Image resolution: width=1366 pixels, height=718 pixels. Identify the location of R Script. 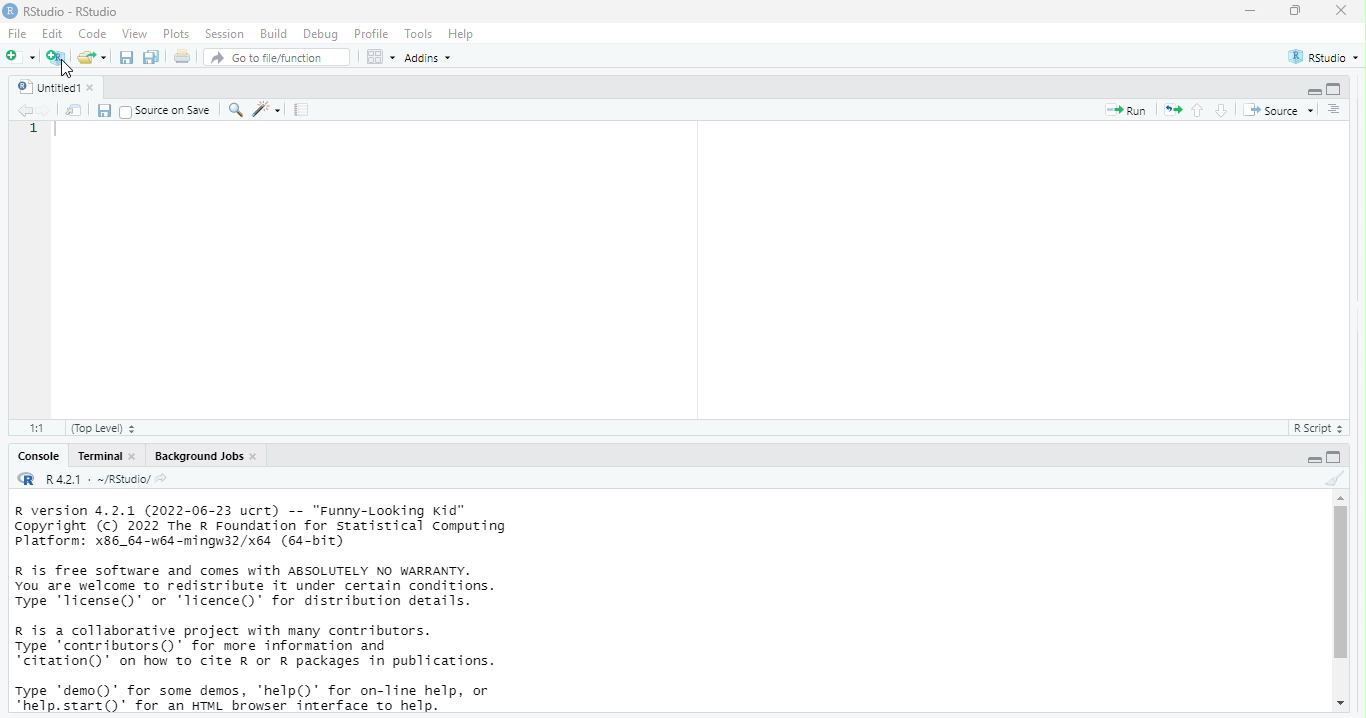
(1317, 429).